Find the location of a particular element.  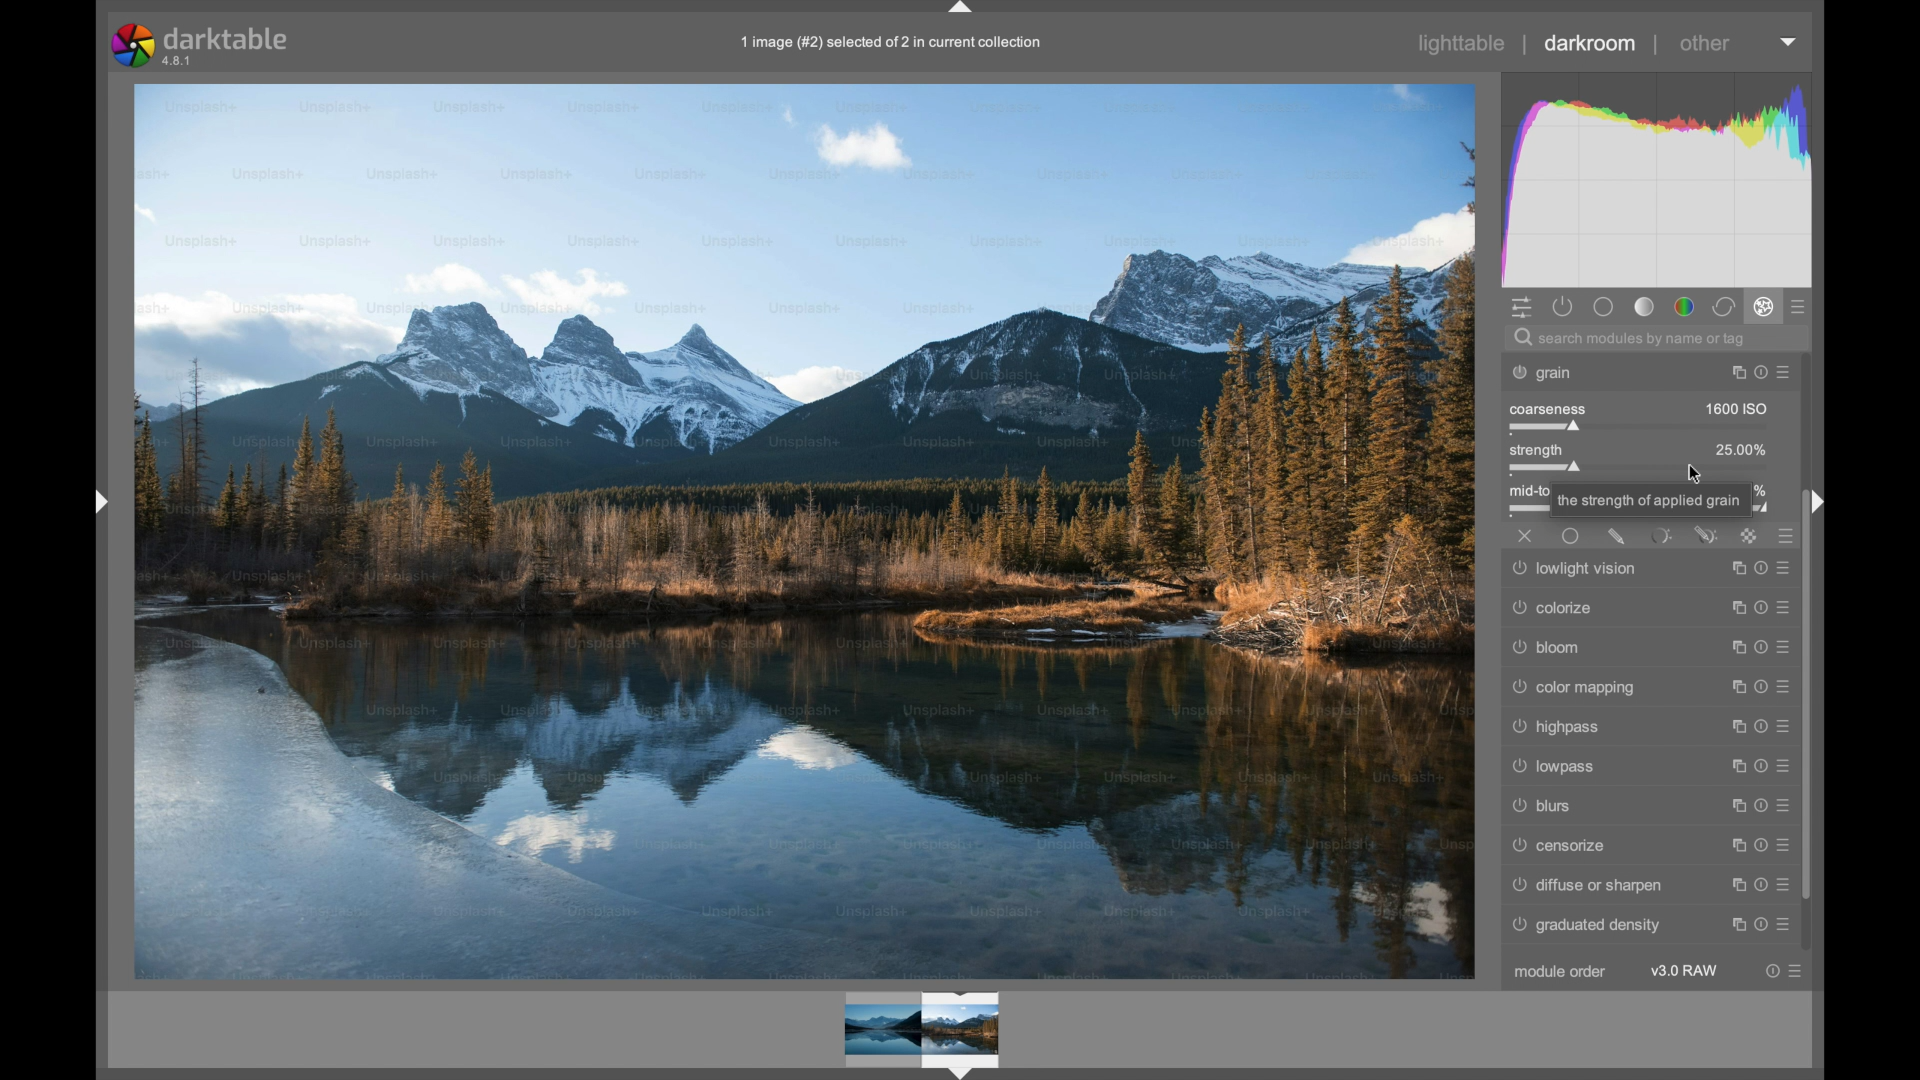

base is located at coordinates (1602, 307).